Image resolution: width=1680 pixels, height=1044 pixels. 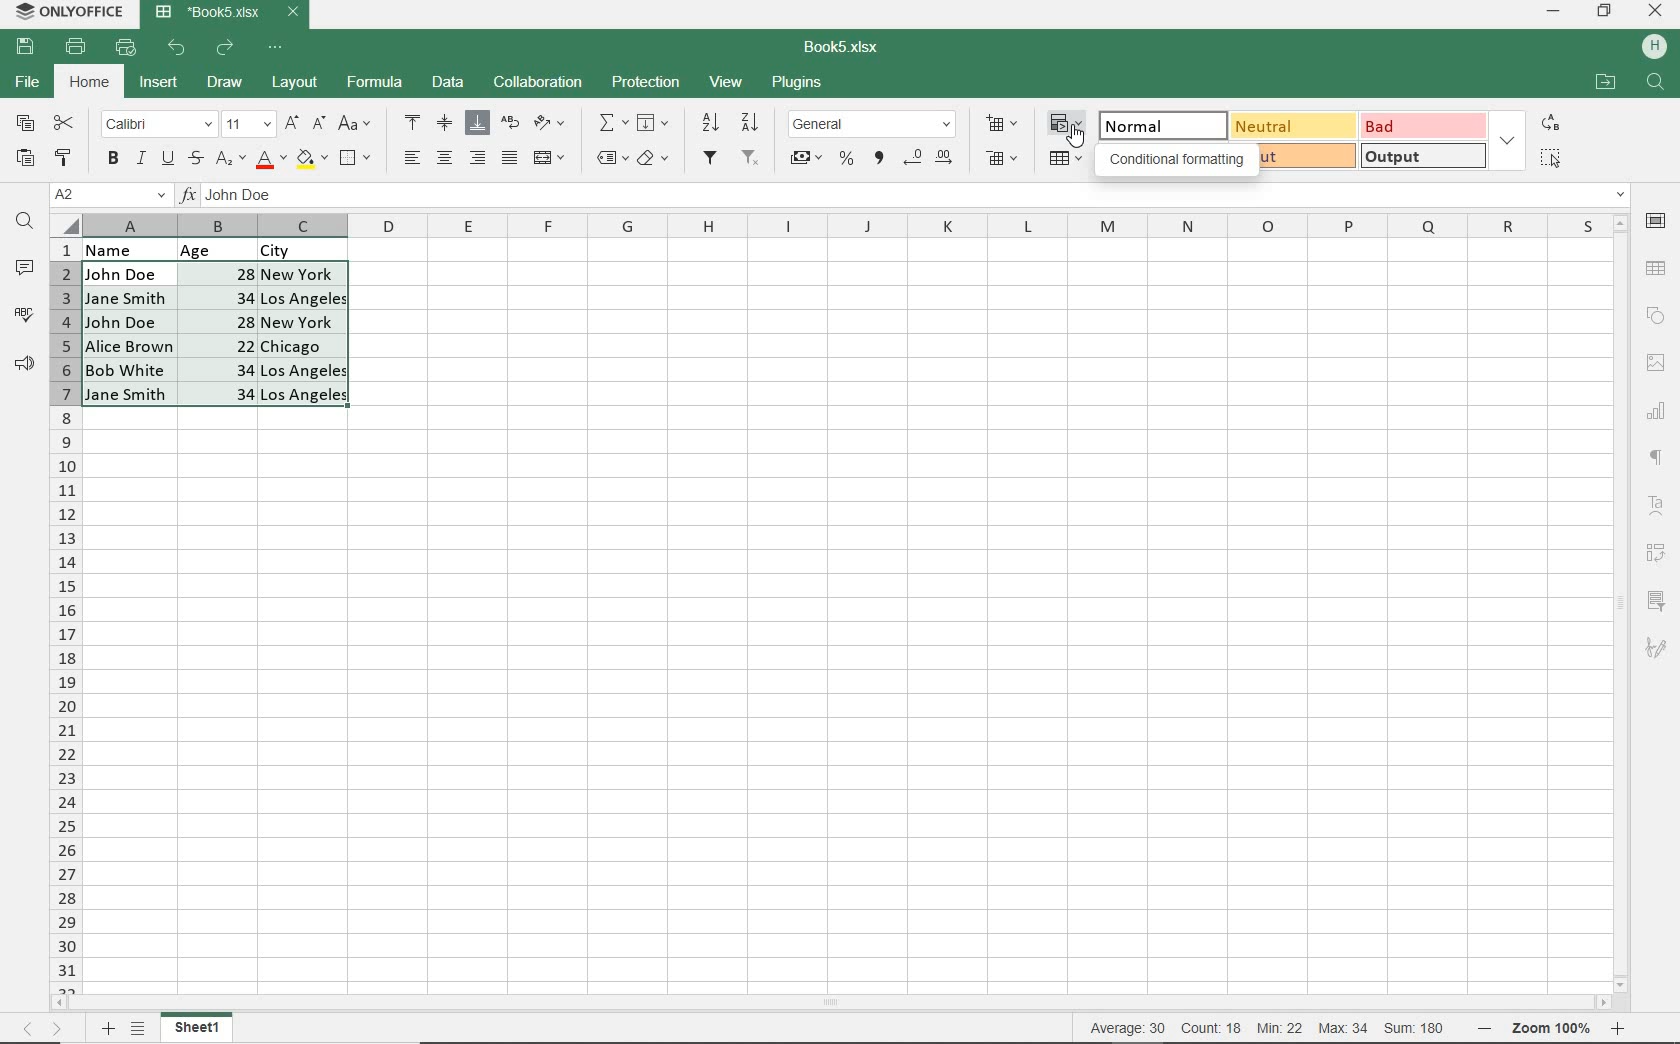 I want to click on TEXT ART, so click(x=1658, y=508).